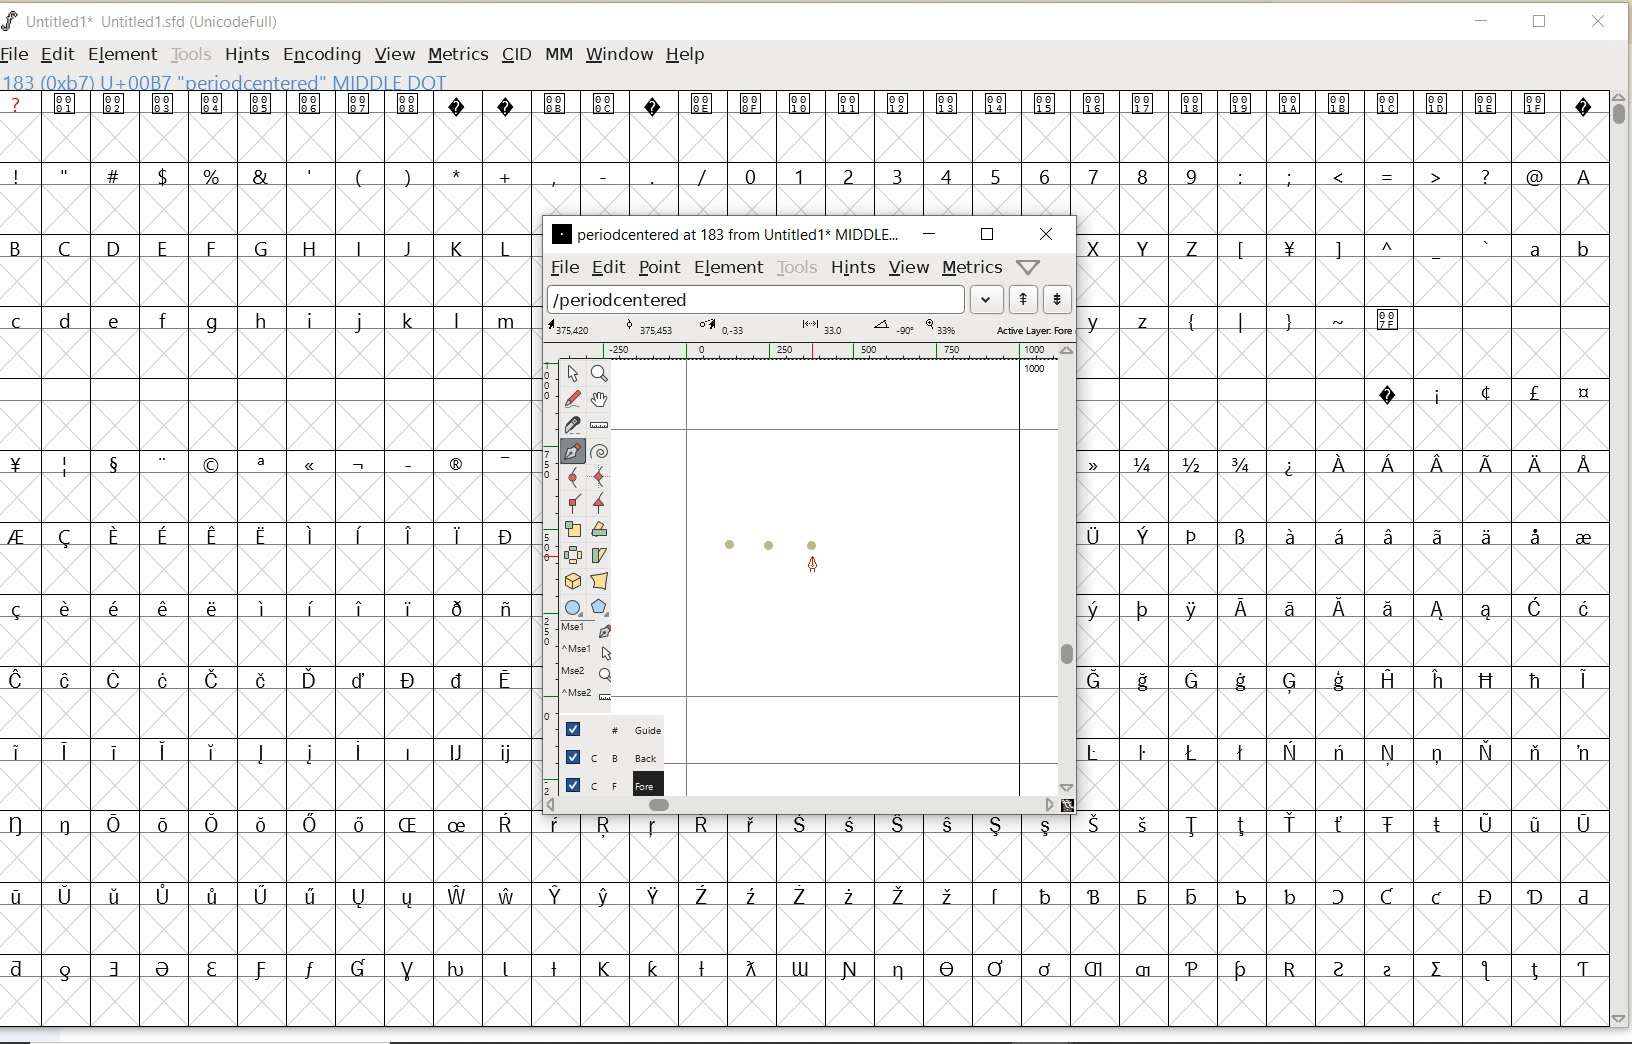 This screenshot has width=1632, height=1044. I want to click on glyph name, so click(725, 233).